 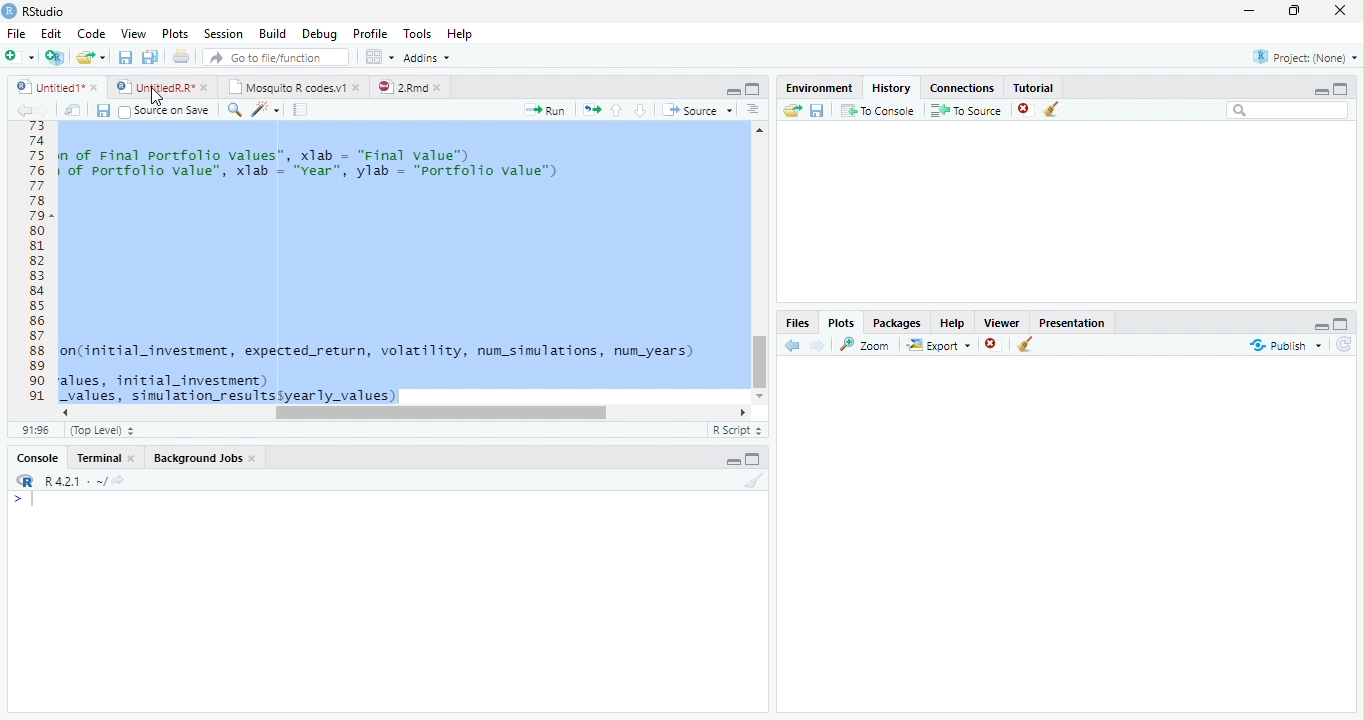 I want to click on Scroll Up, so click(x=760, y=132).